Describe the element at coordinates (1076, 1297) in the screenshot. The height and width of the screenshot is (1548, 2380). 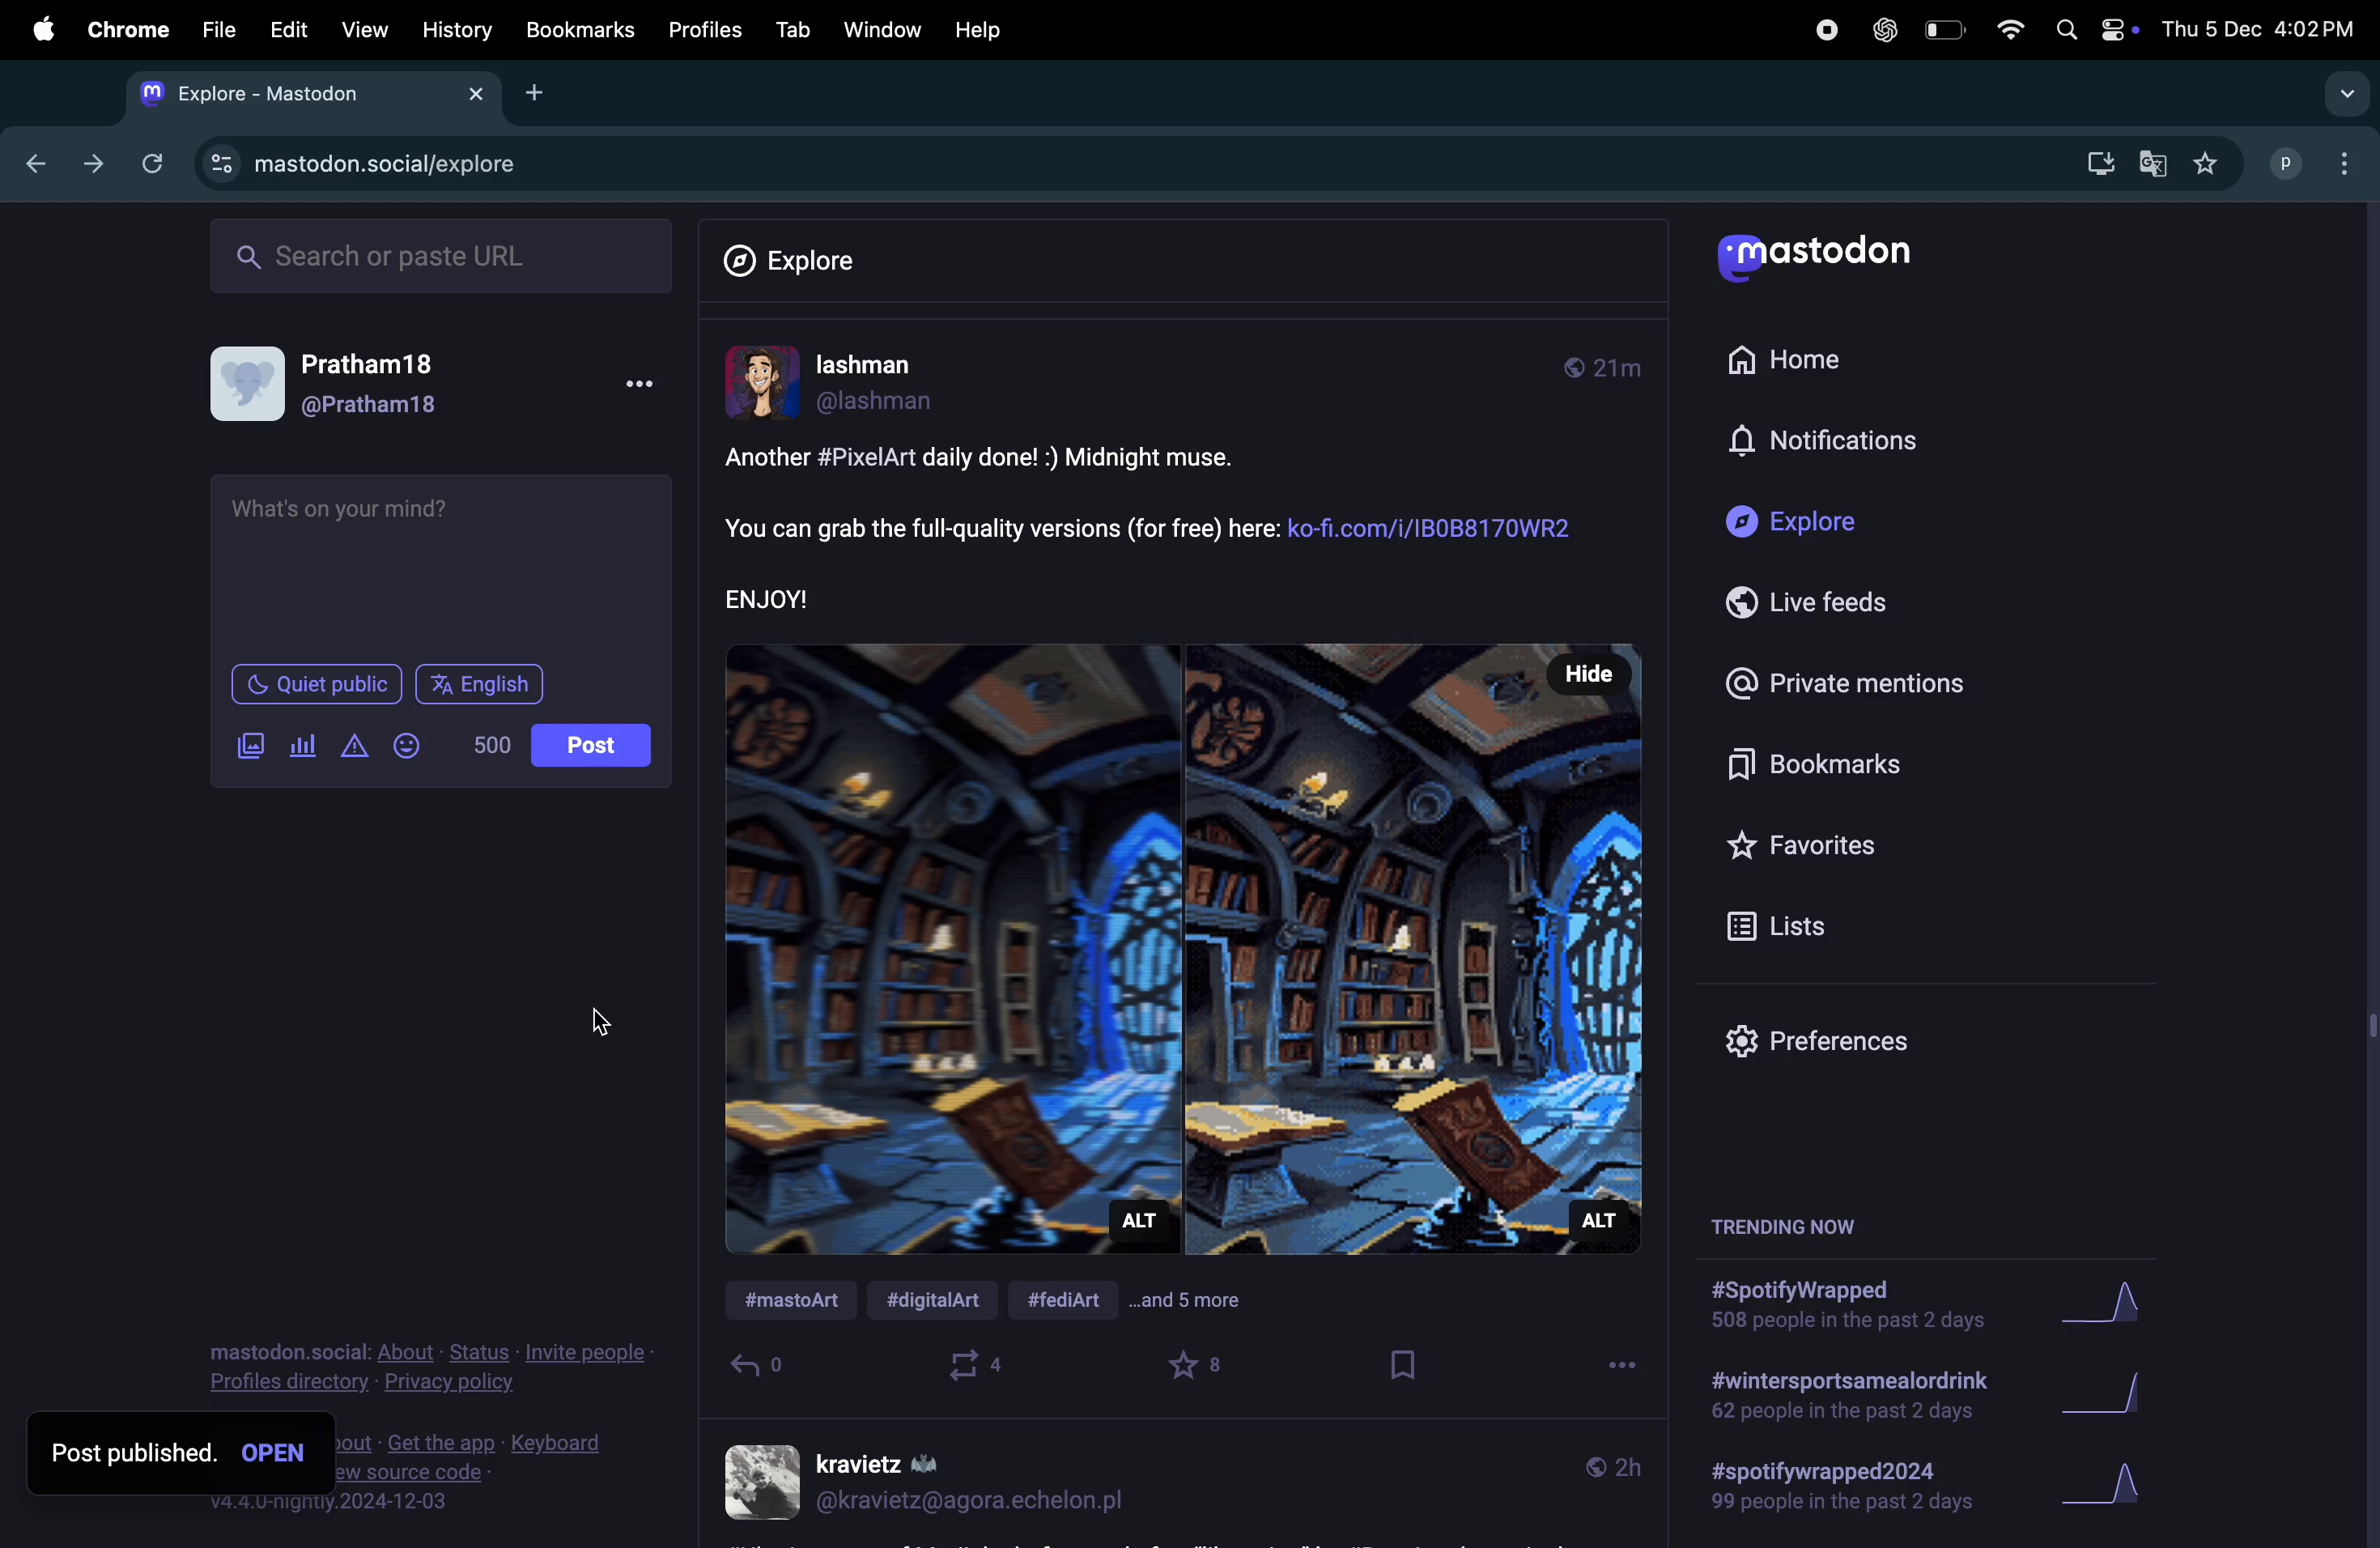
I see `# fed art` at that location.